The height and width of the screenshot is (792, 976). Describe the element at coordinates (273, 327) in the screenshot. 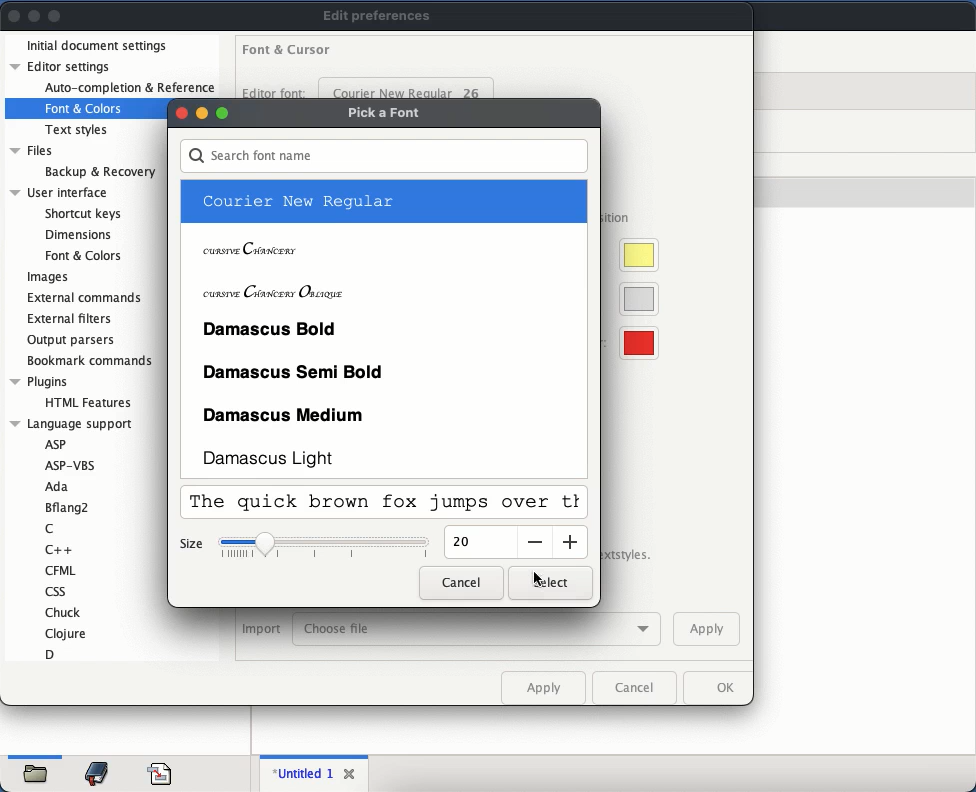

I see `Damascus Bold` at that location.